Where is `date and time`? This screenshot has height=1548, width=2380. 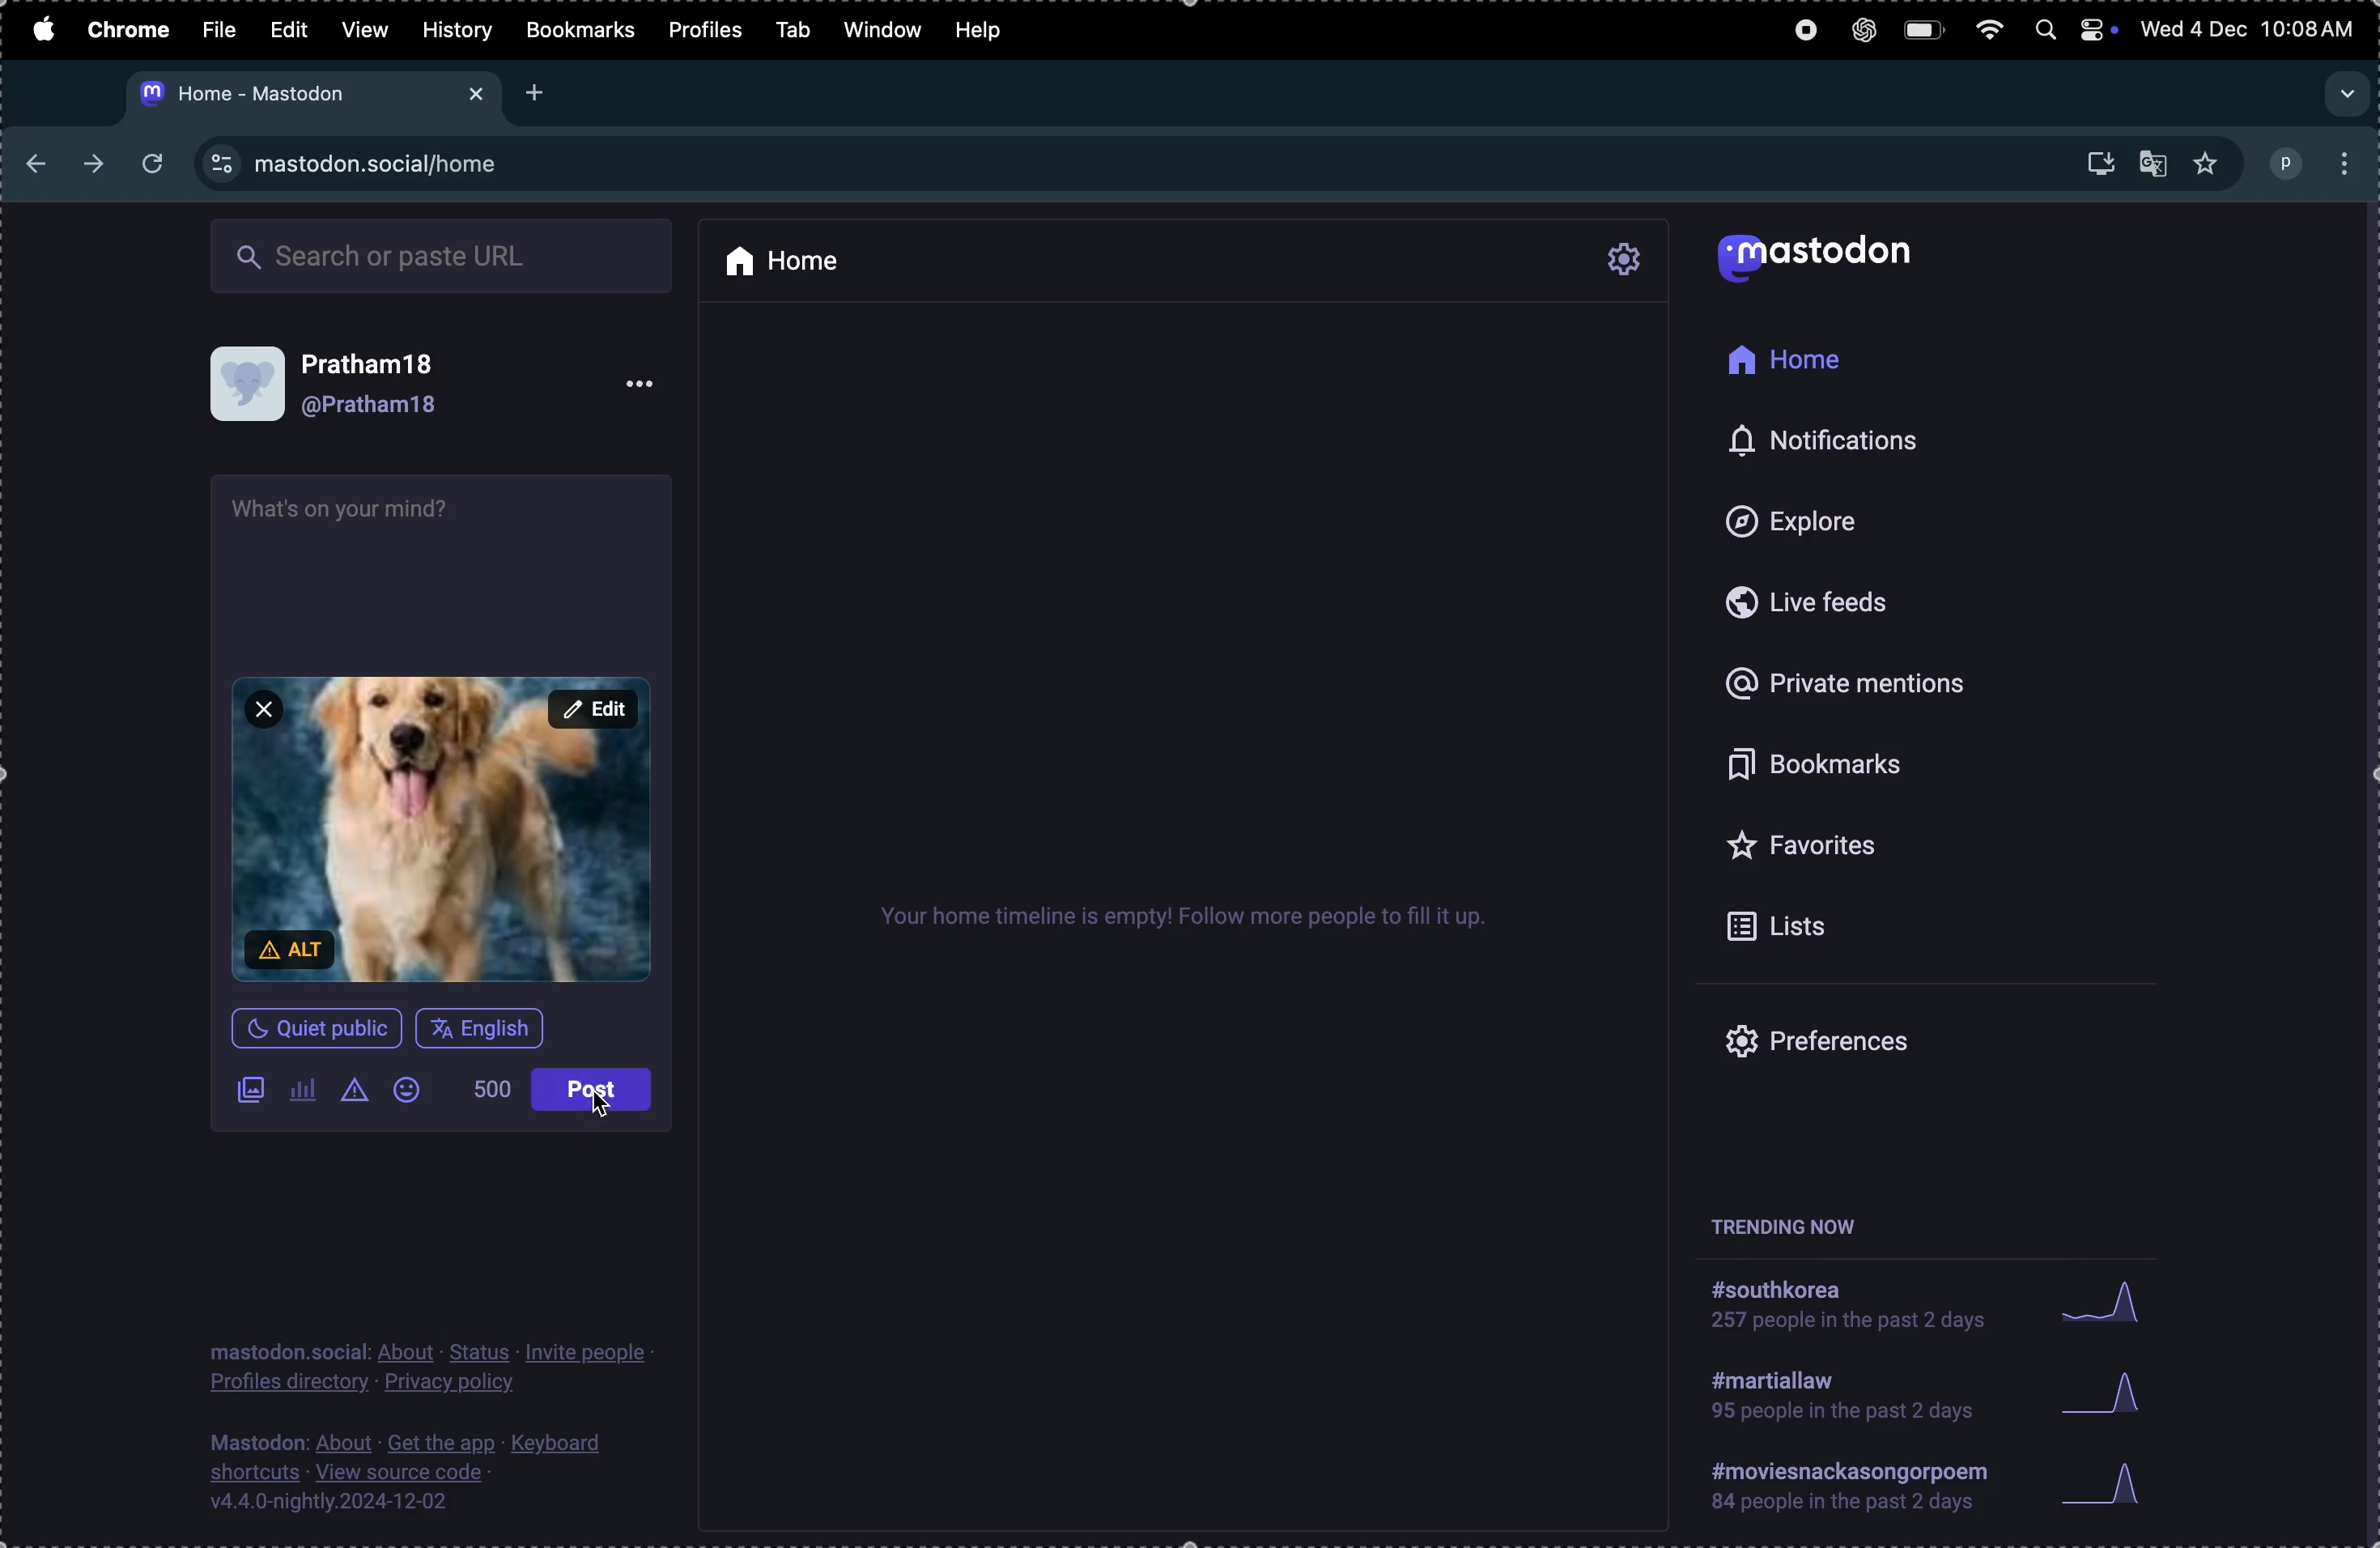
date and time is located at coordinates (2251, 32).